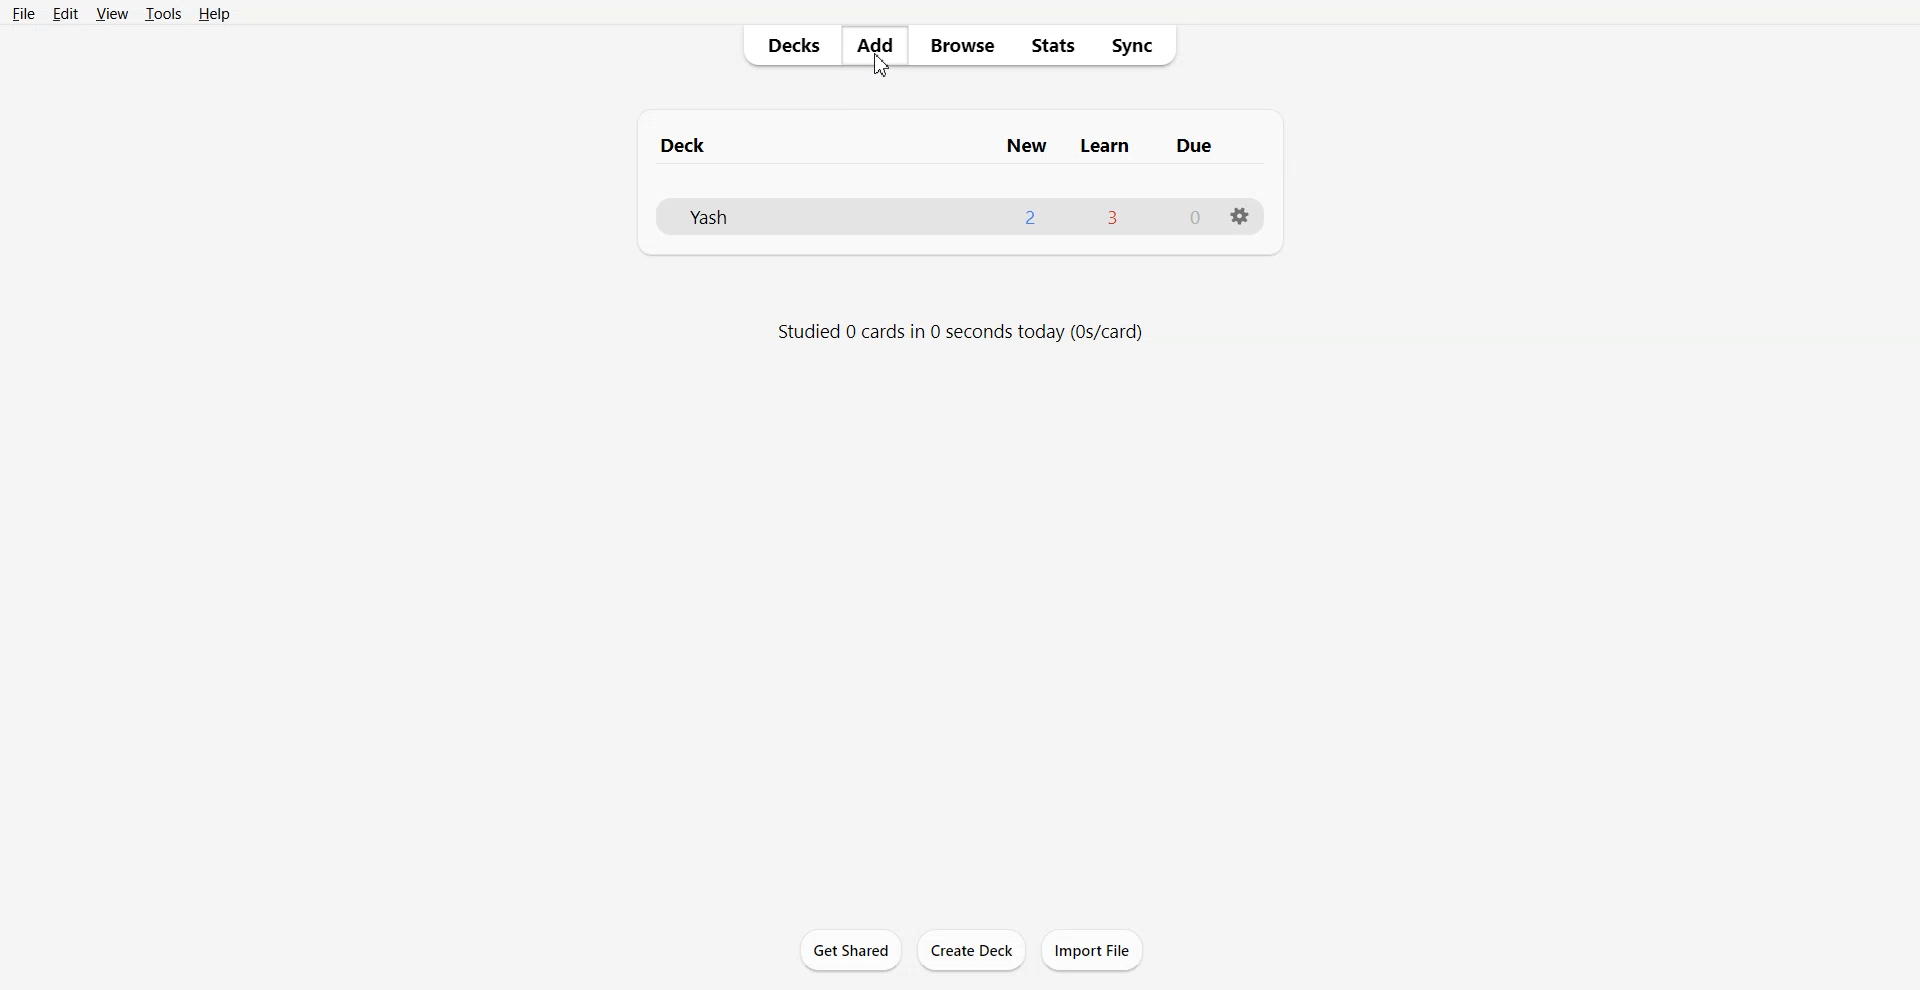  Describe the element at coordinates (852, 950) in the screenshot. I see `Get Shared` at that location.